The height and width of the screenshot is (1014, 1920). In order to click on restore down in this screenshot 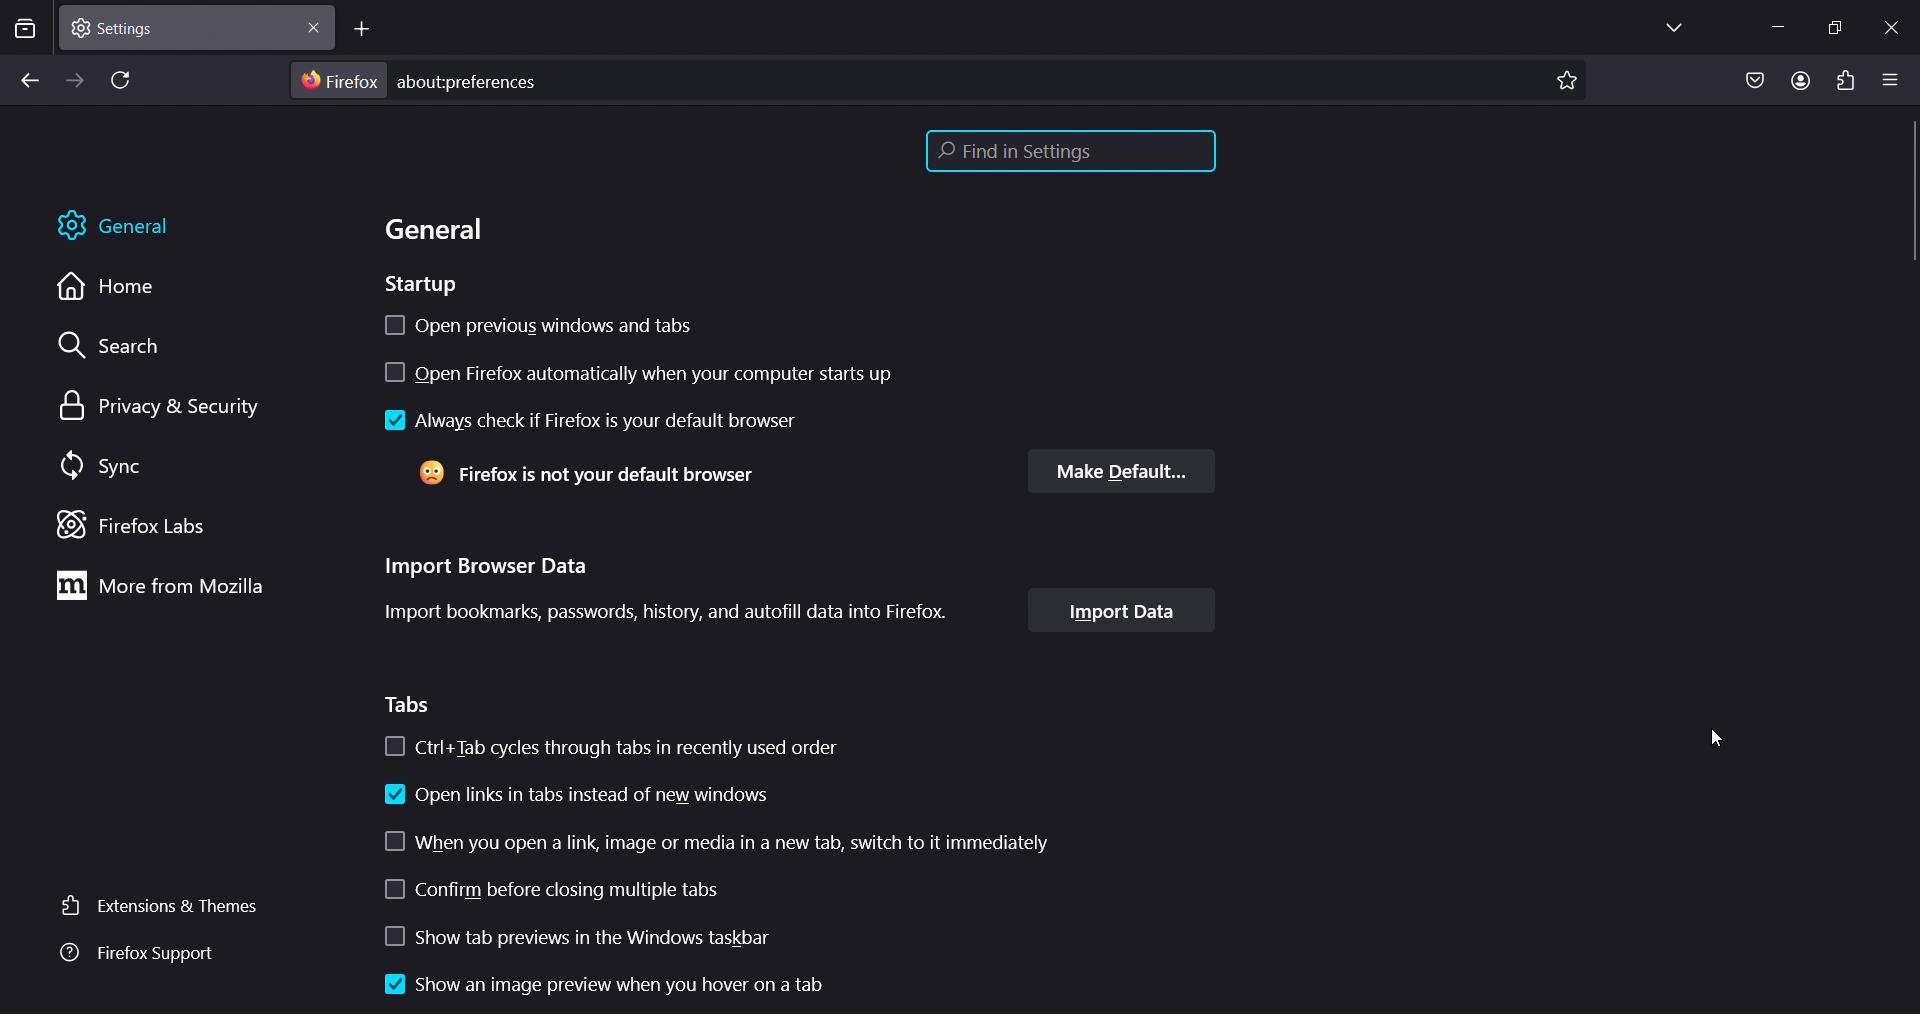, I will do `click(1837, 28)`.